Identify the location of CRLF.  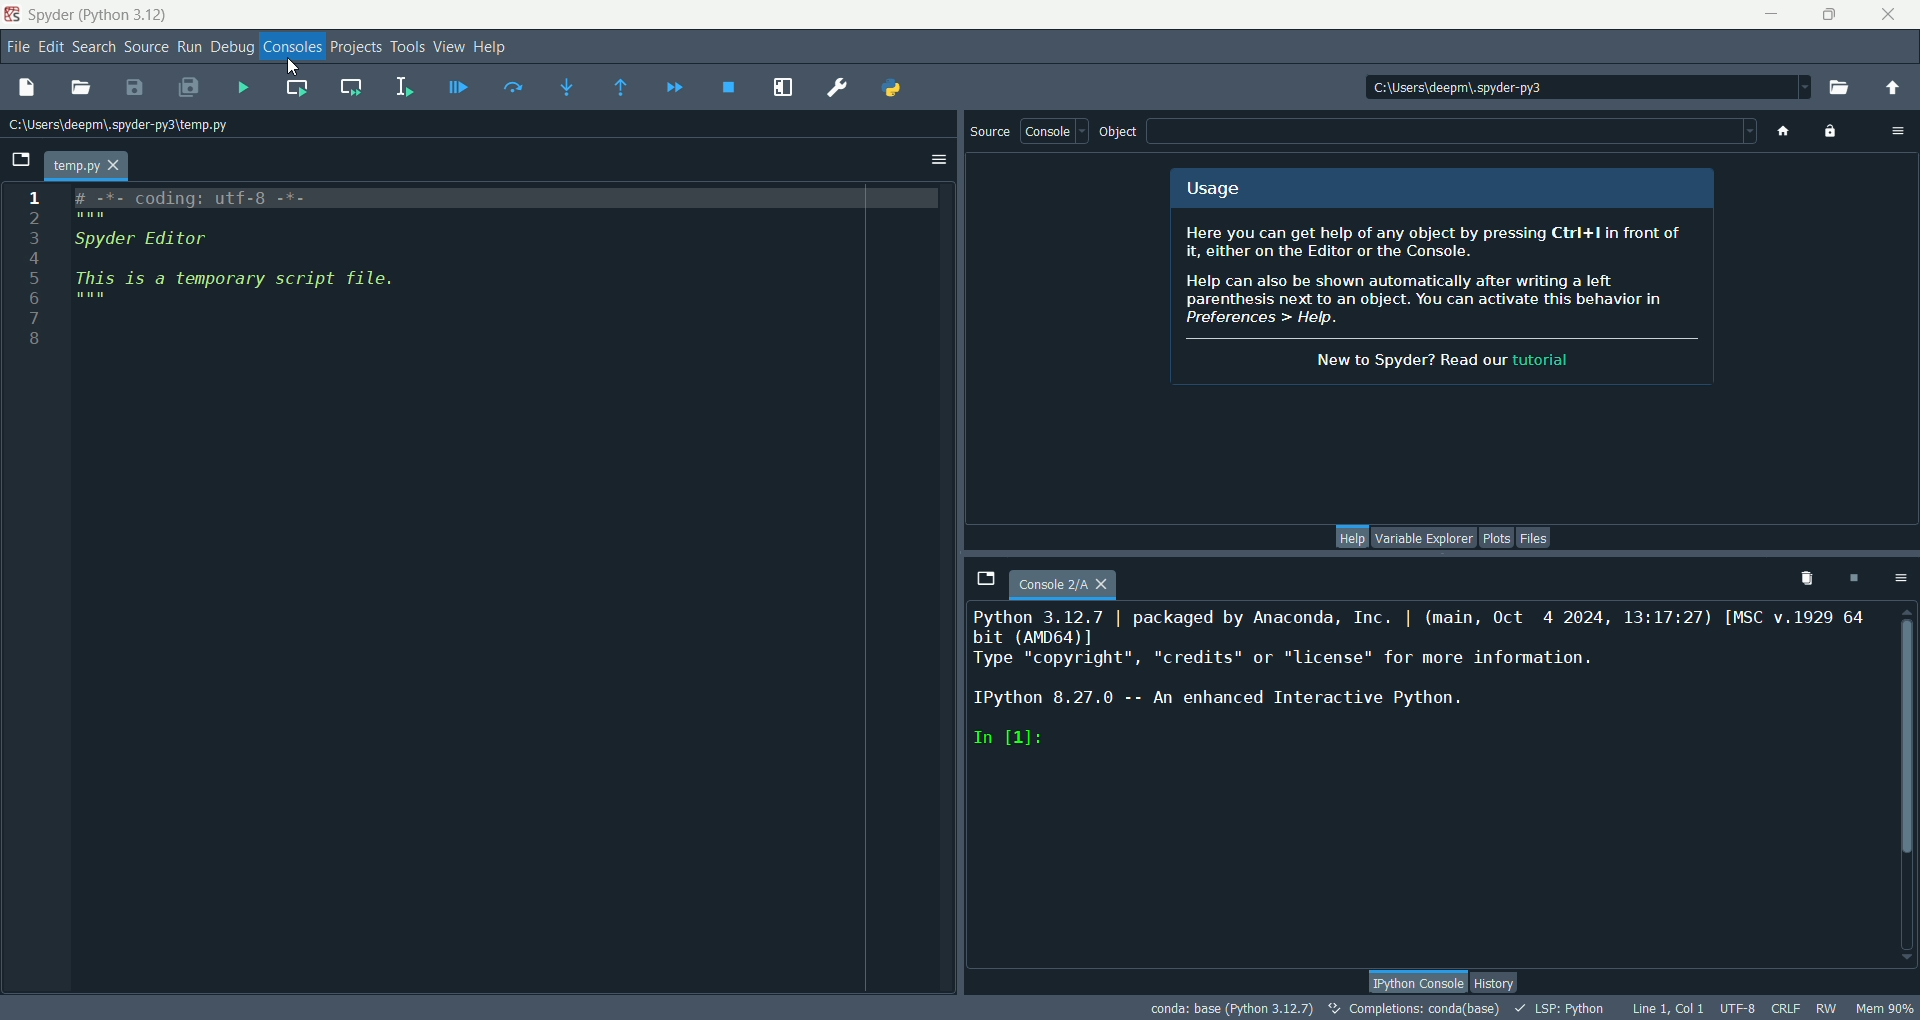
(1787, 1009).